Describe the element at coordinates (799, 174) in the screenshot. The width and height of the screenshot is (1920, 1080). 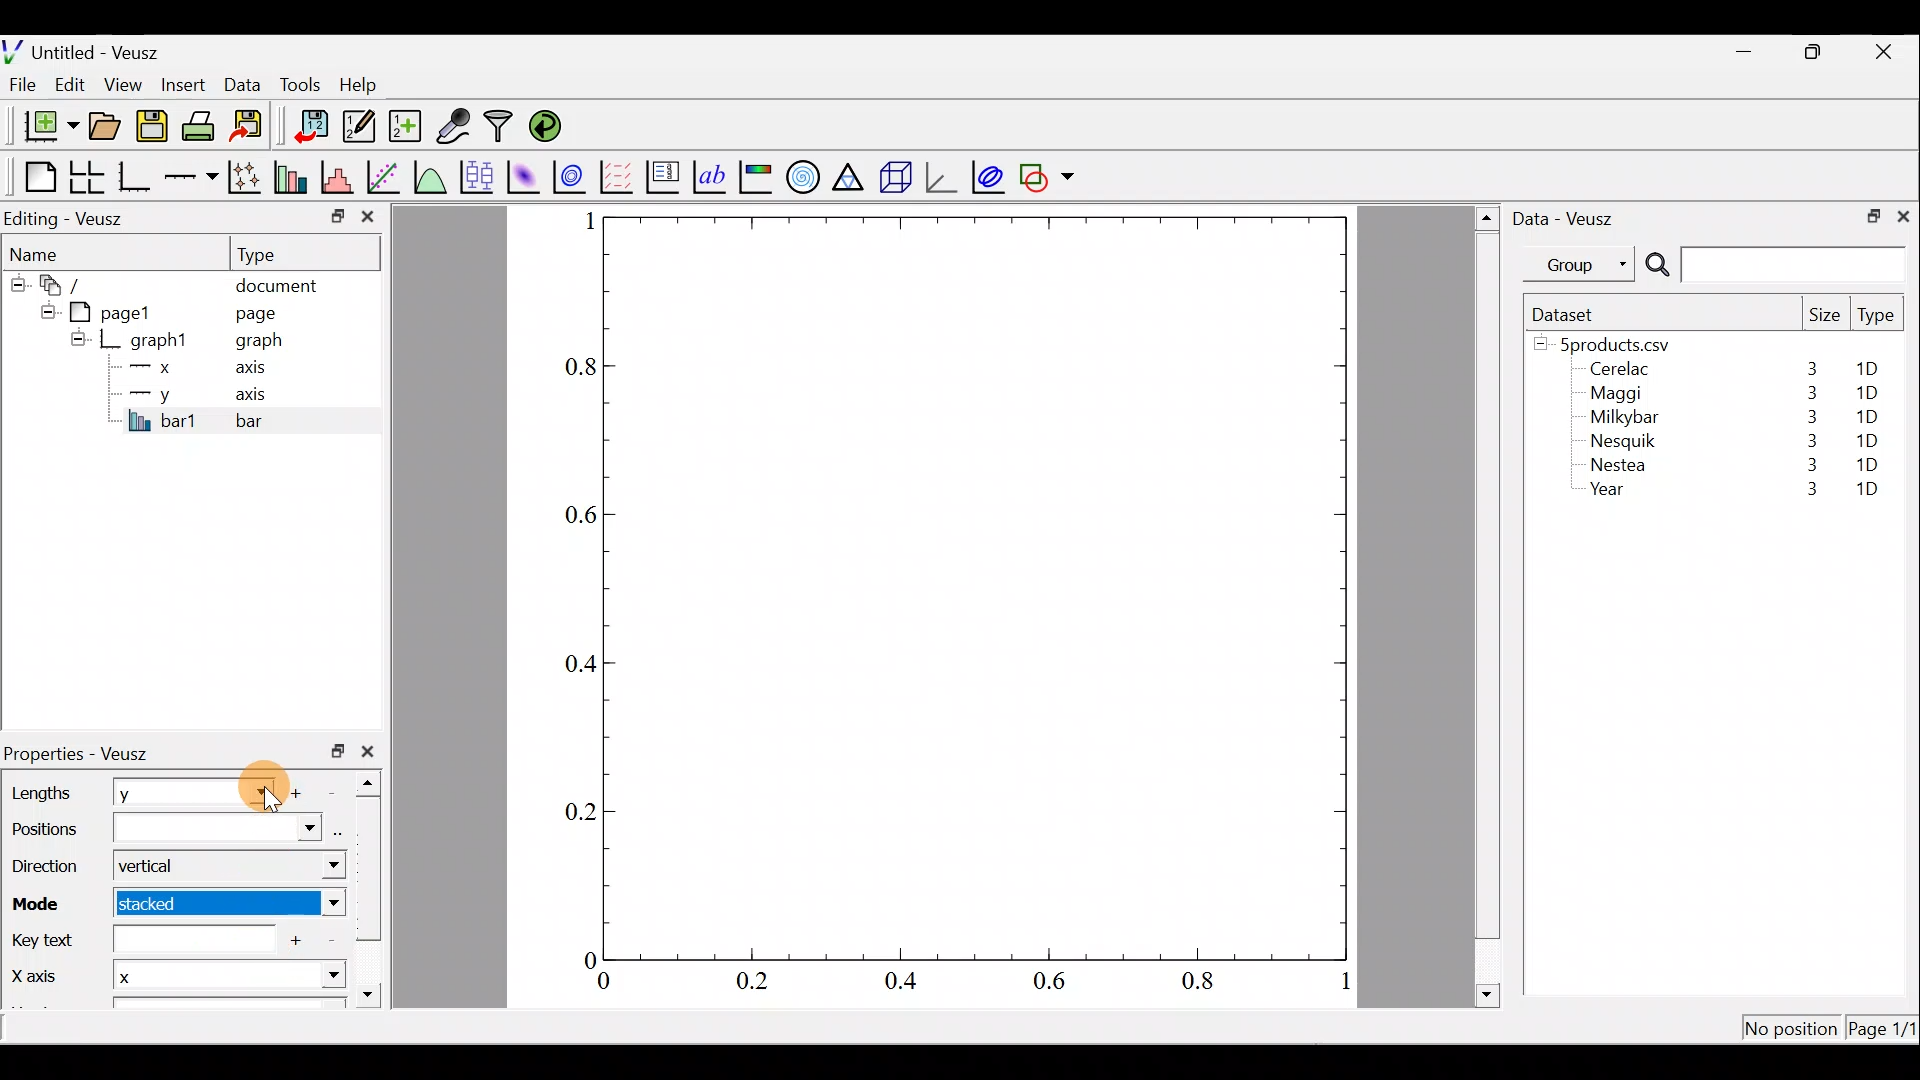
I see `Polar graph` at that location.